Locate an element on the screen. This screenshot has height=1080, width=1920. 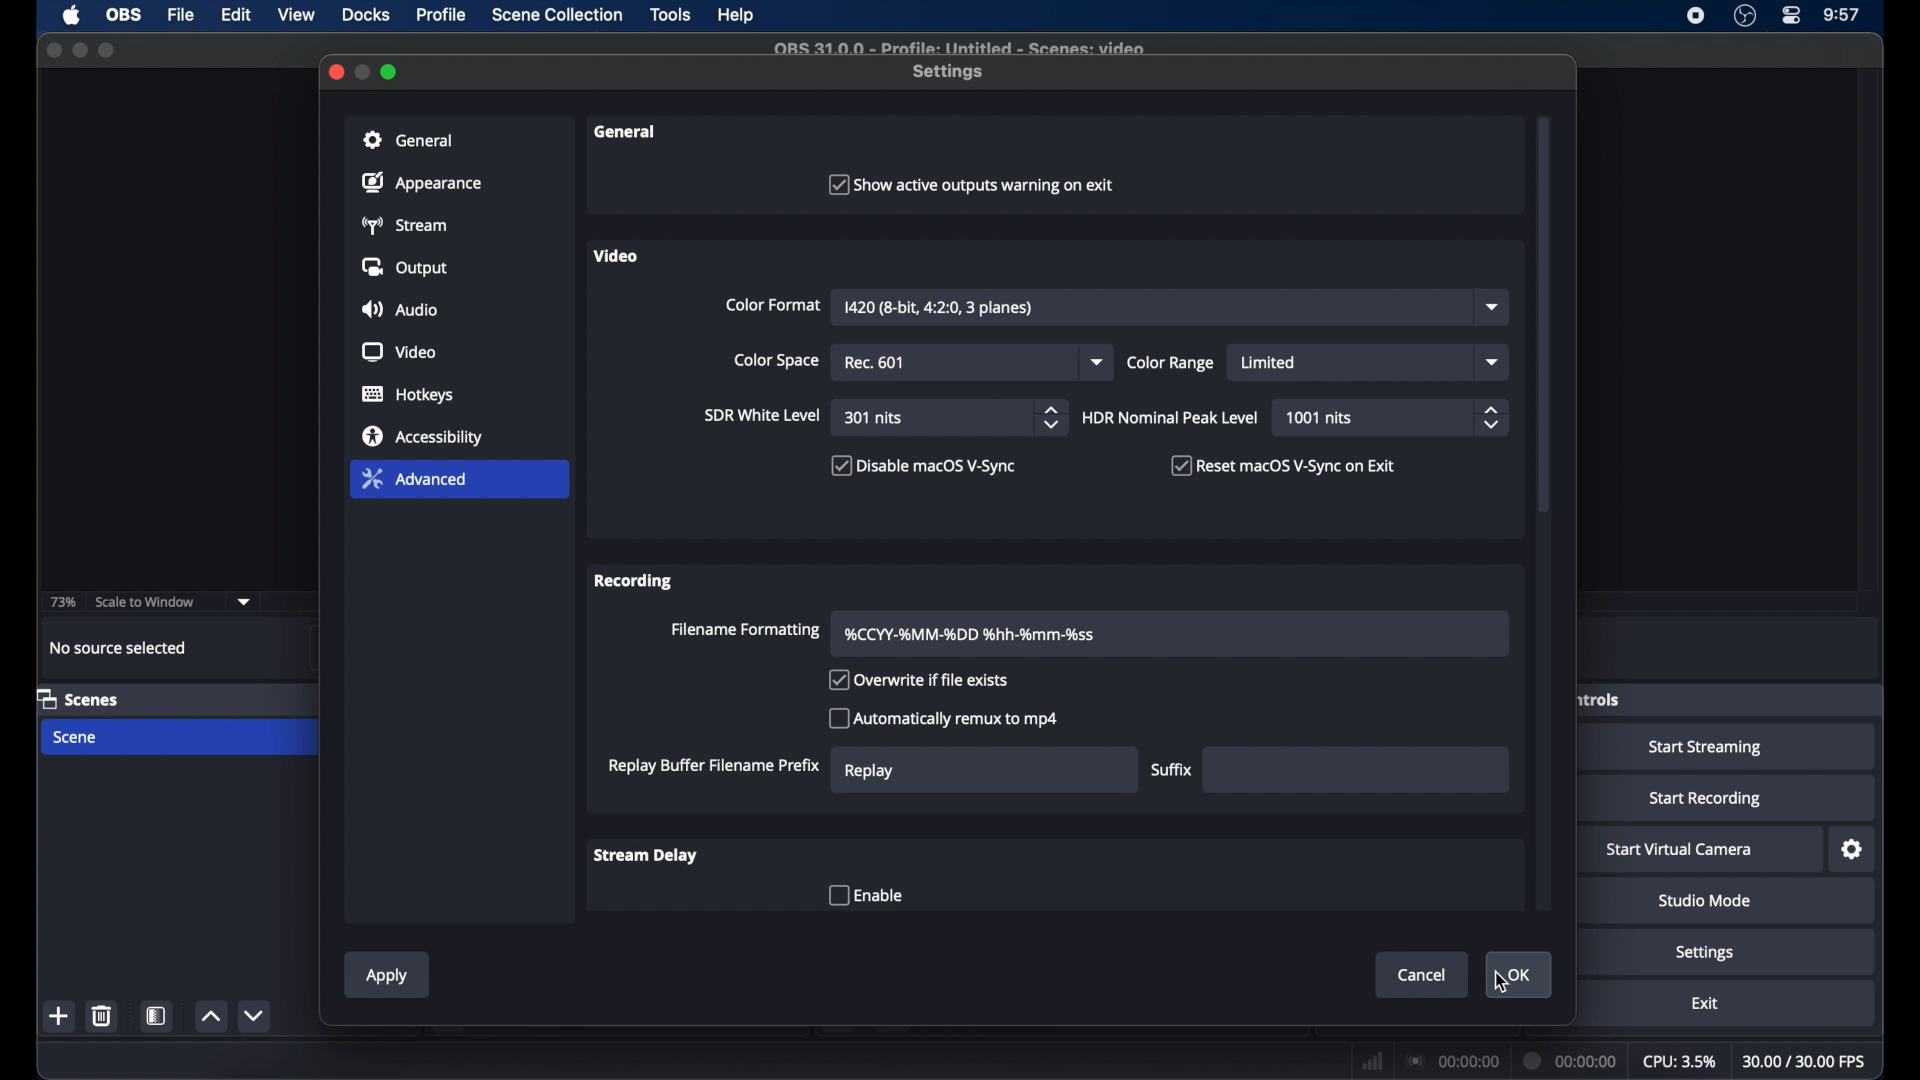
hotkeys is located at coordinates (409, 394).